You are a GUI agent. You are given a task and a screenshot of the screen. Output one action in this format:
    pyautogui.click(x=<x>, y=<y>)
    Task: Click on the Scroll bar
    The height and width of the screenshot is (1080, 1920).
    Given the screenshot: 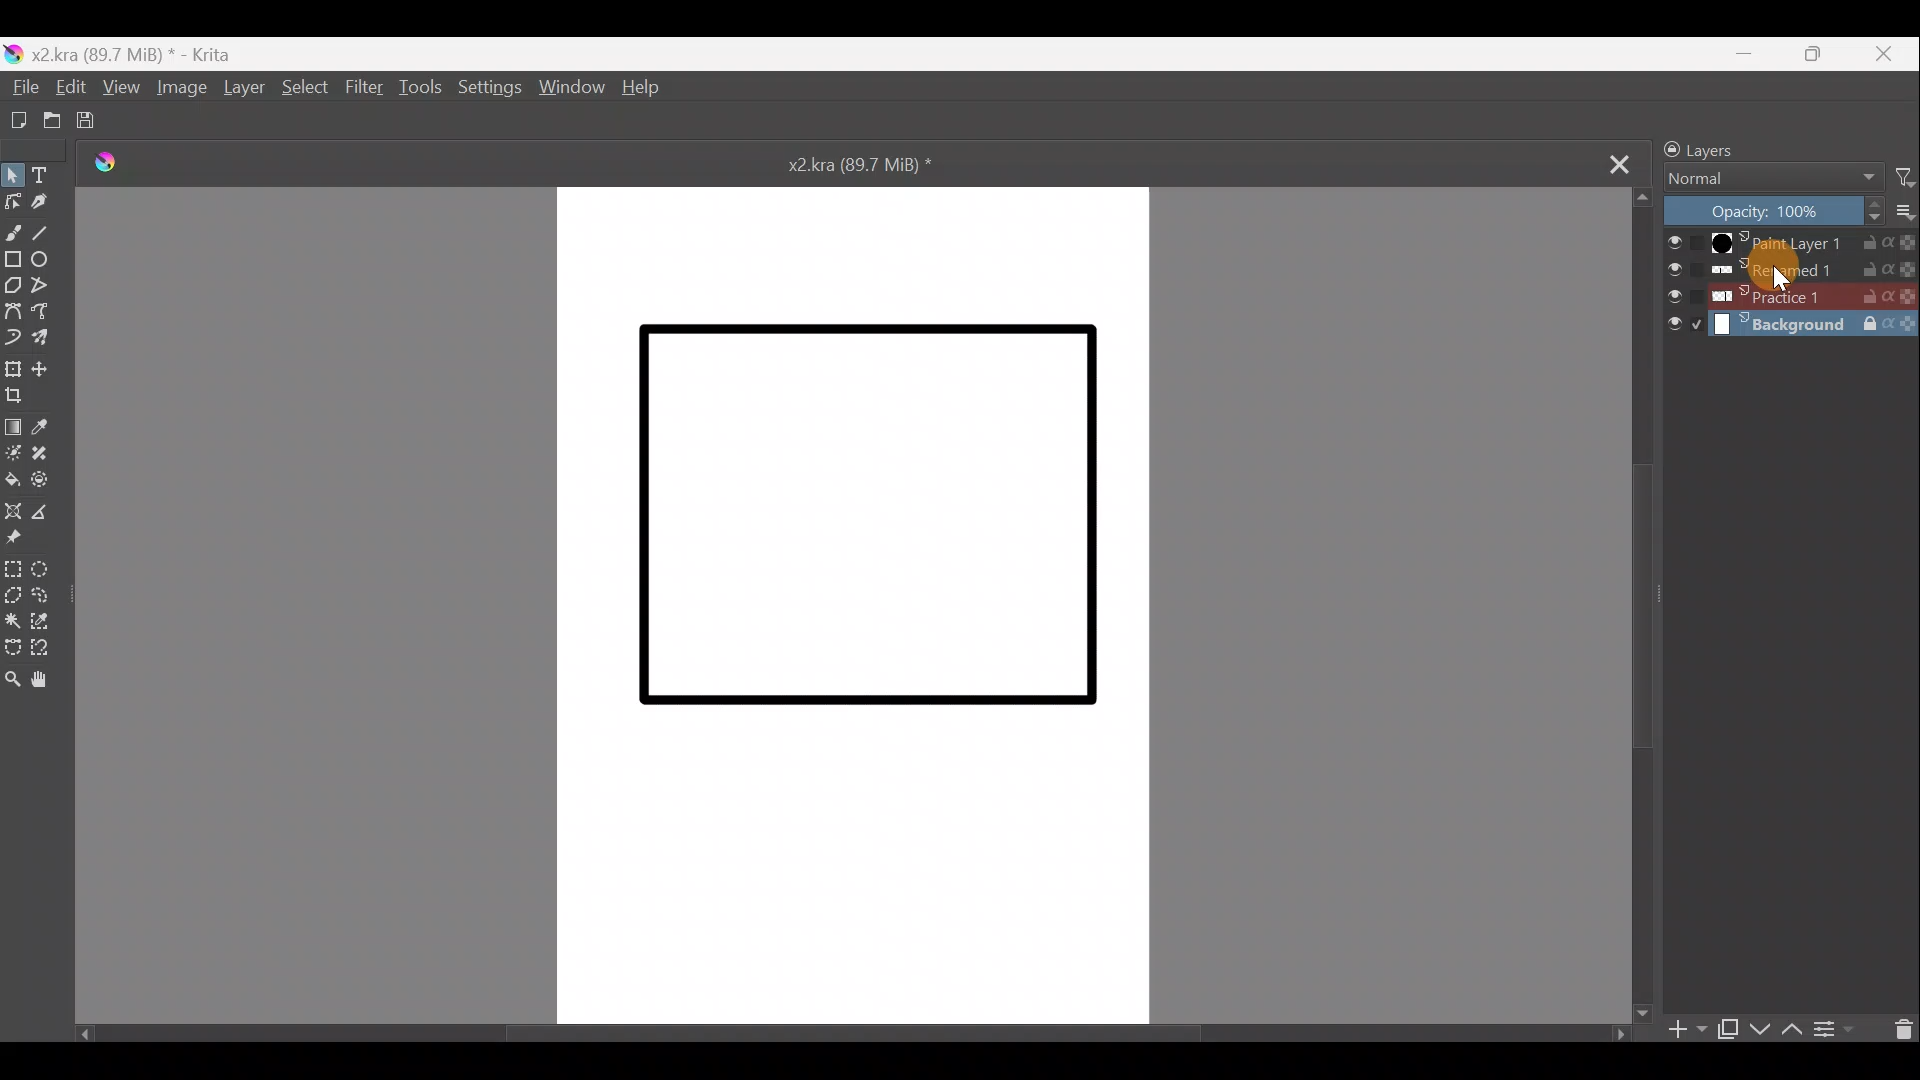 What is the action you would take?
    pyautogui.click(x=1634, y=609)
    